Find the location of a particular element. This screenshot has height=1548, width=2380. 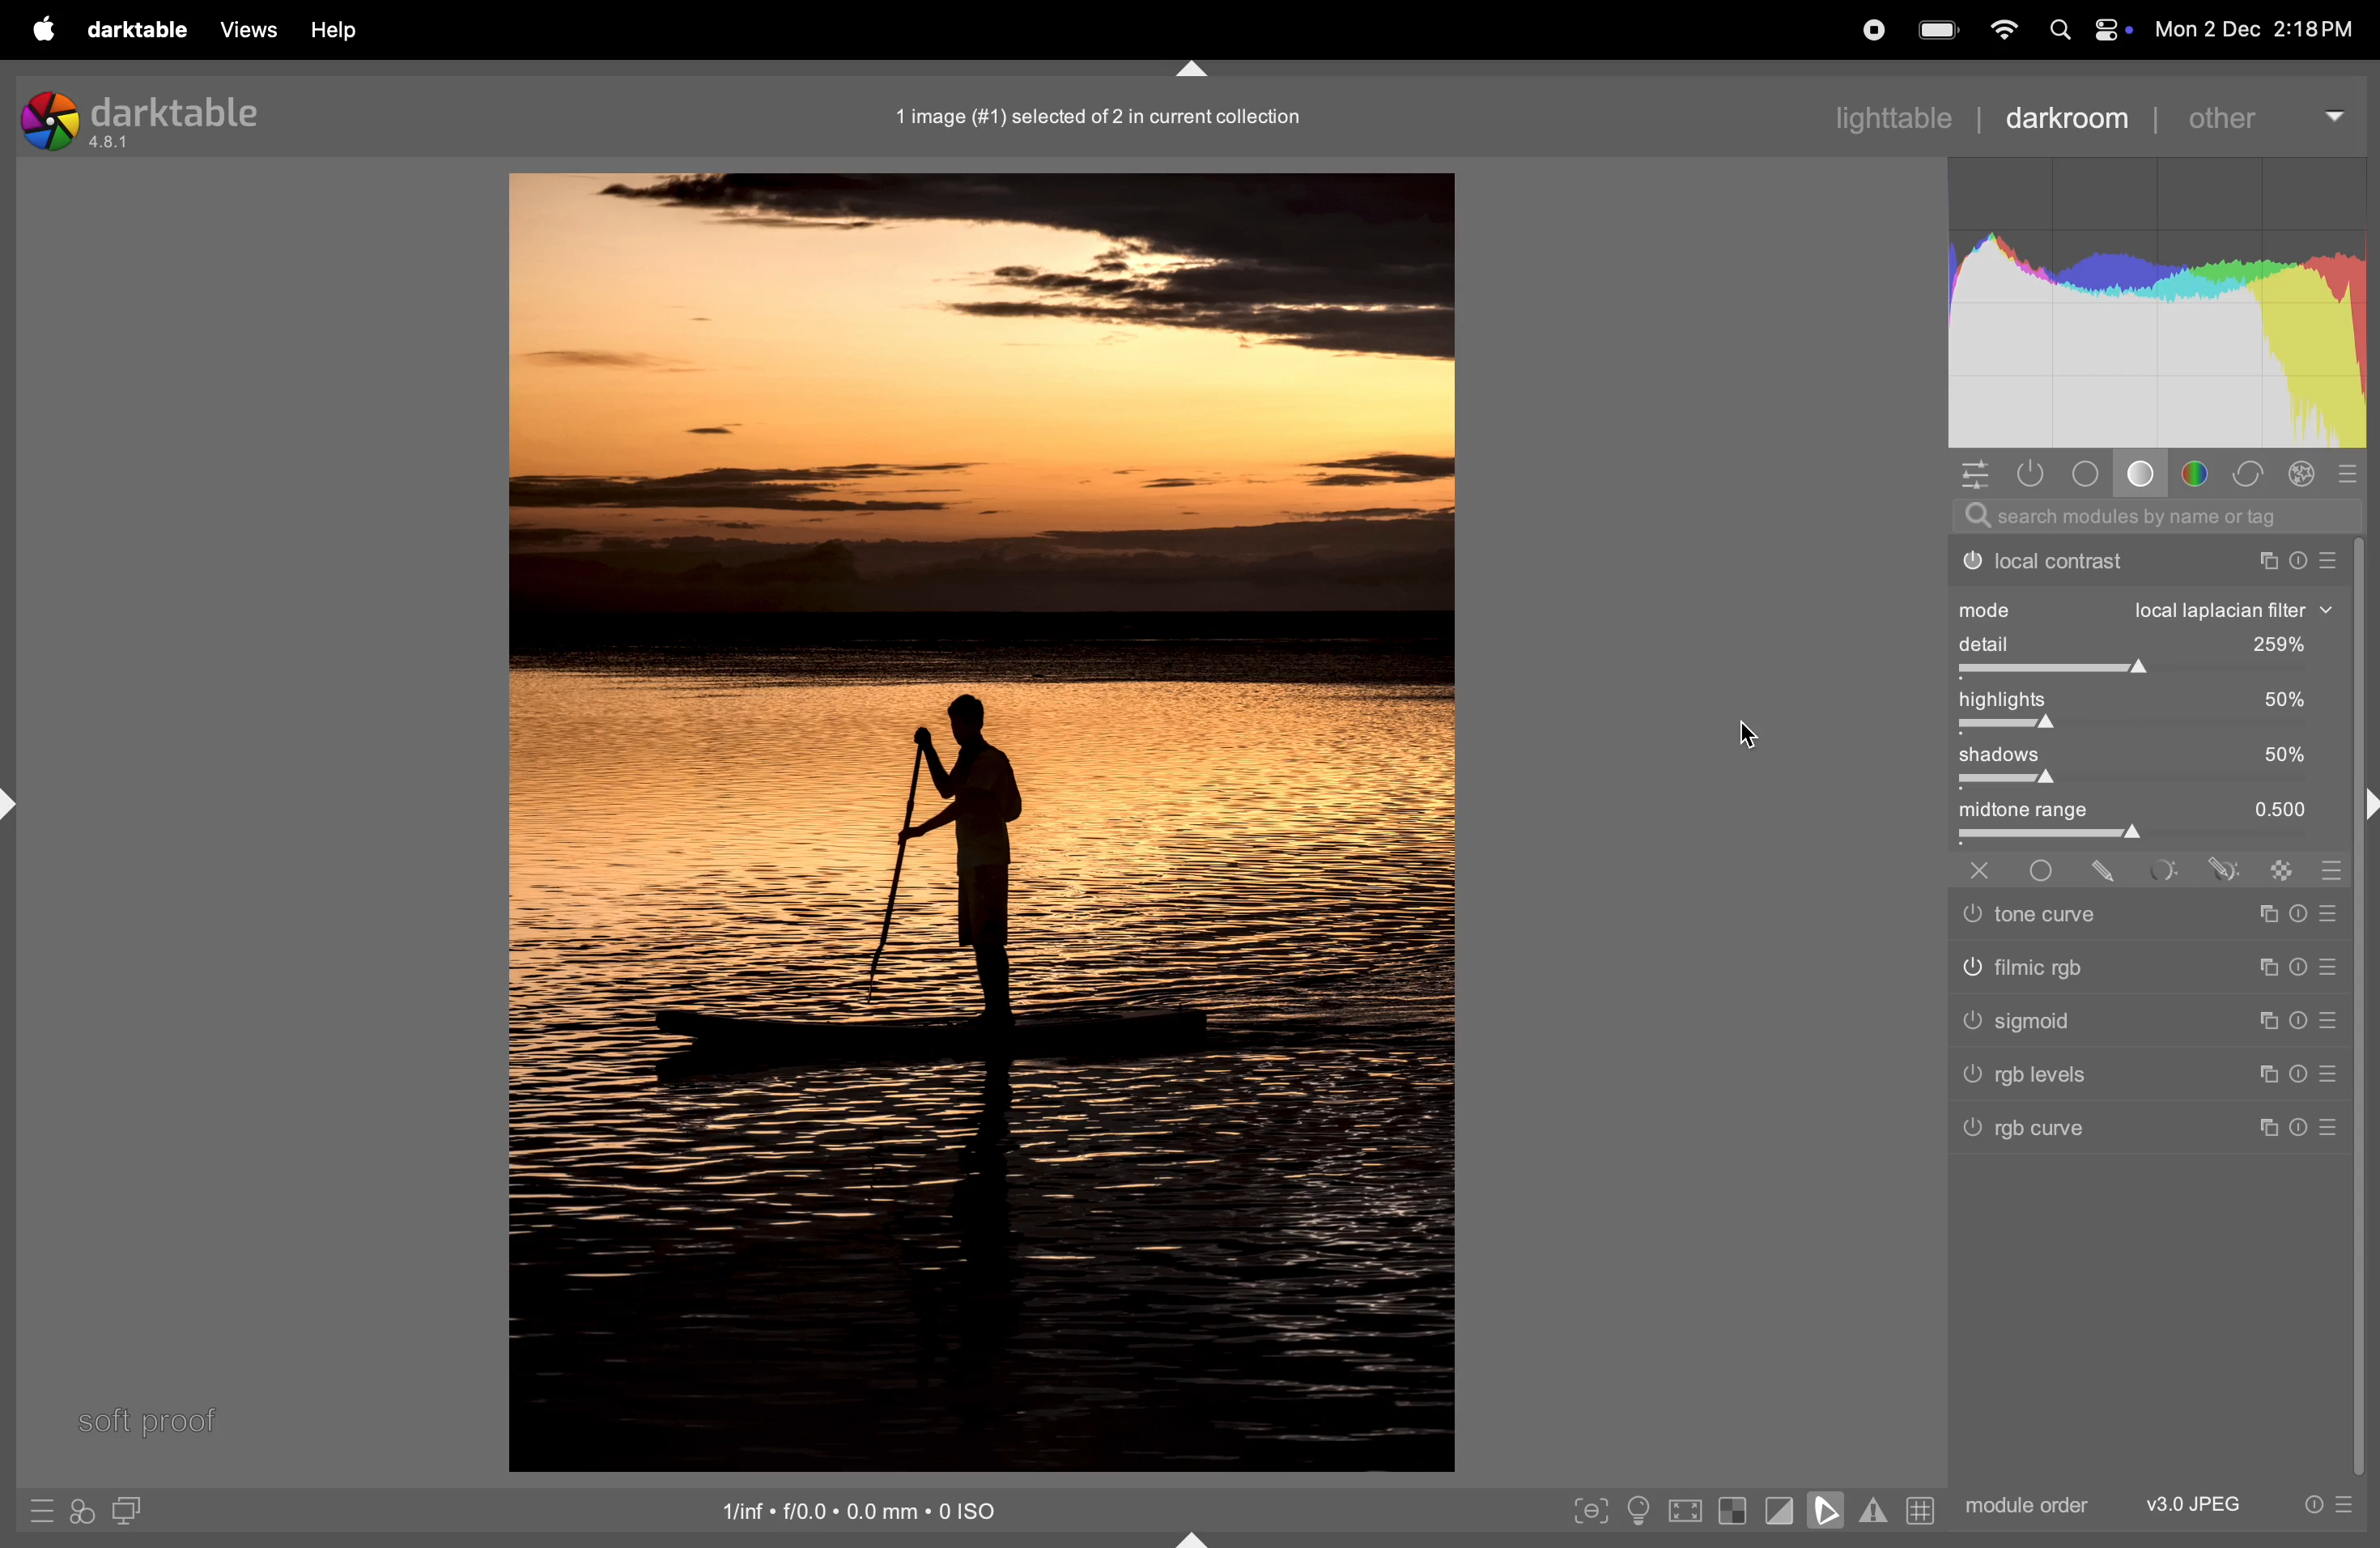

cursor is located at coordinates (1760, 733).